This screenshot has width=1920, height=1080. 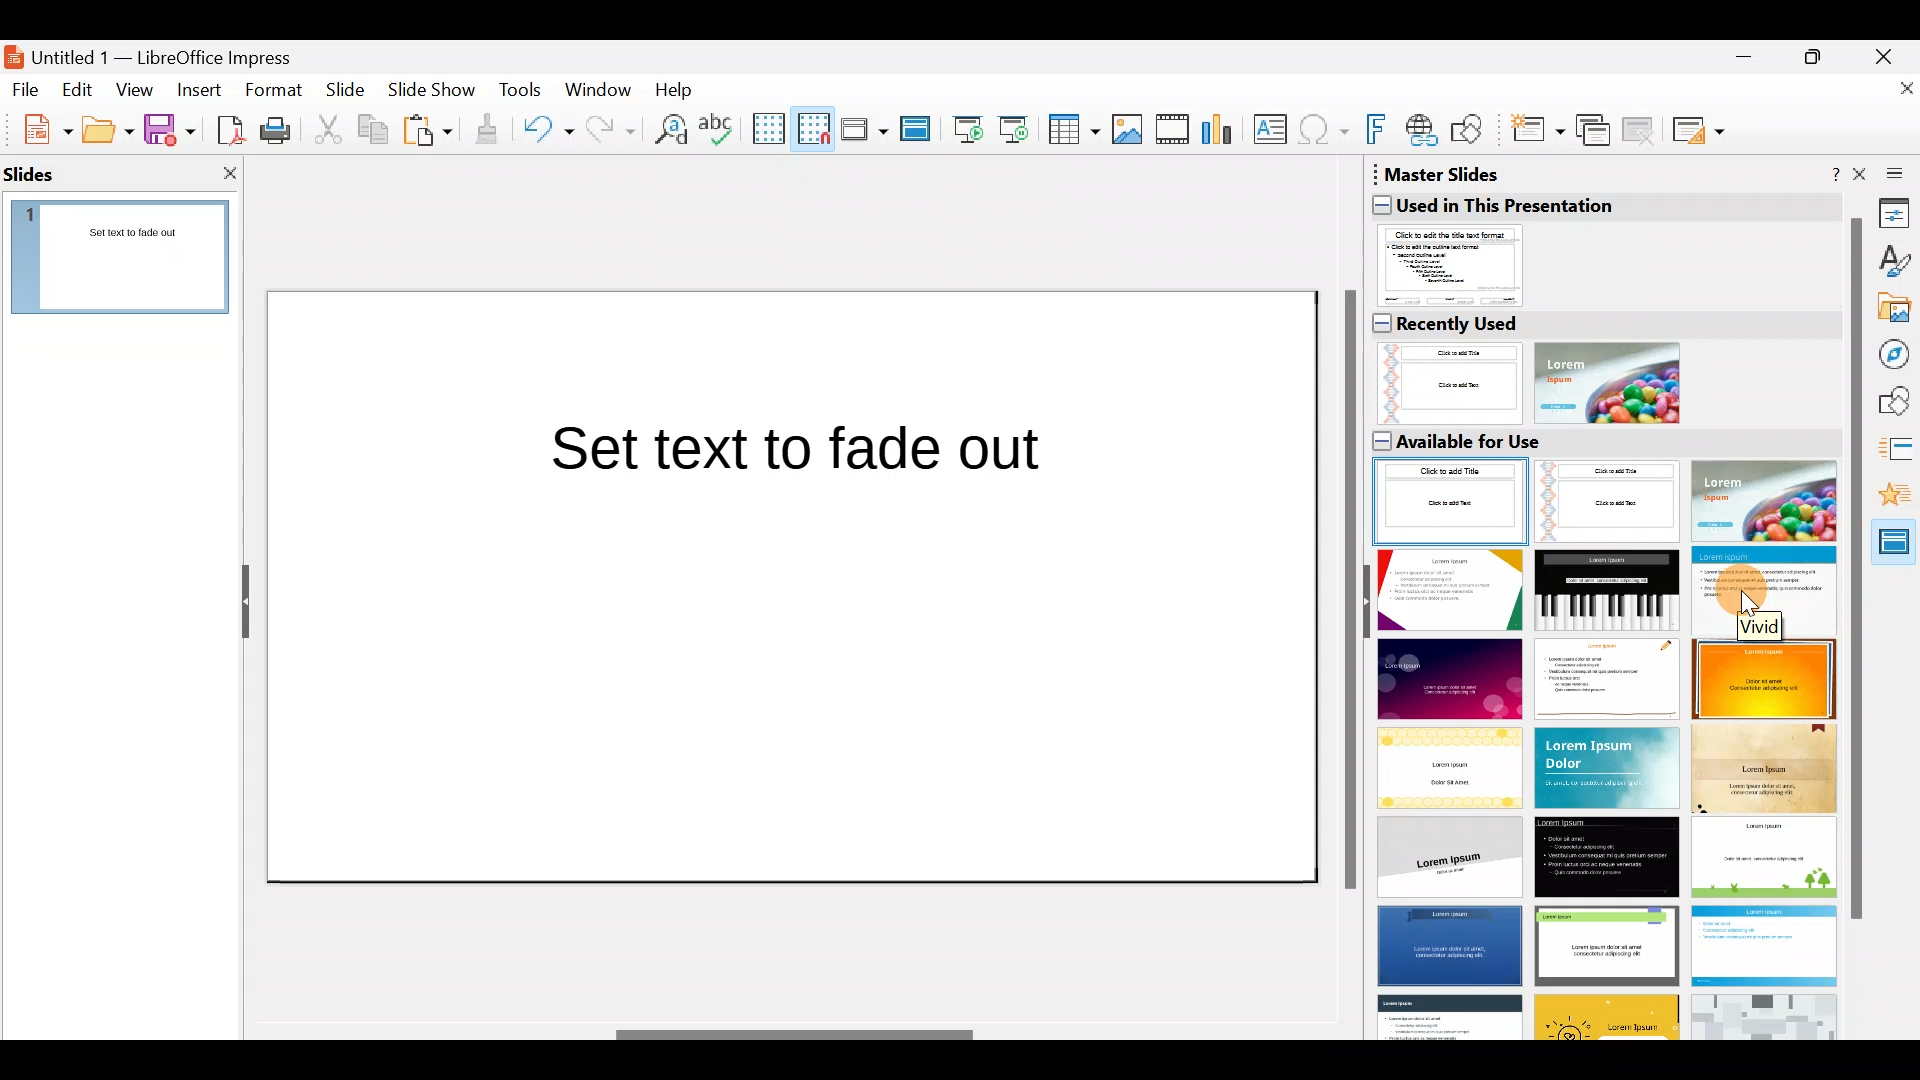 I want to click on Properties, so click(x=1895, y=212).